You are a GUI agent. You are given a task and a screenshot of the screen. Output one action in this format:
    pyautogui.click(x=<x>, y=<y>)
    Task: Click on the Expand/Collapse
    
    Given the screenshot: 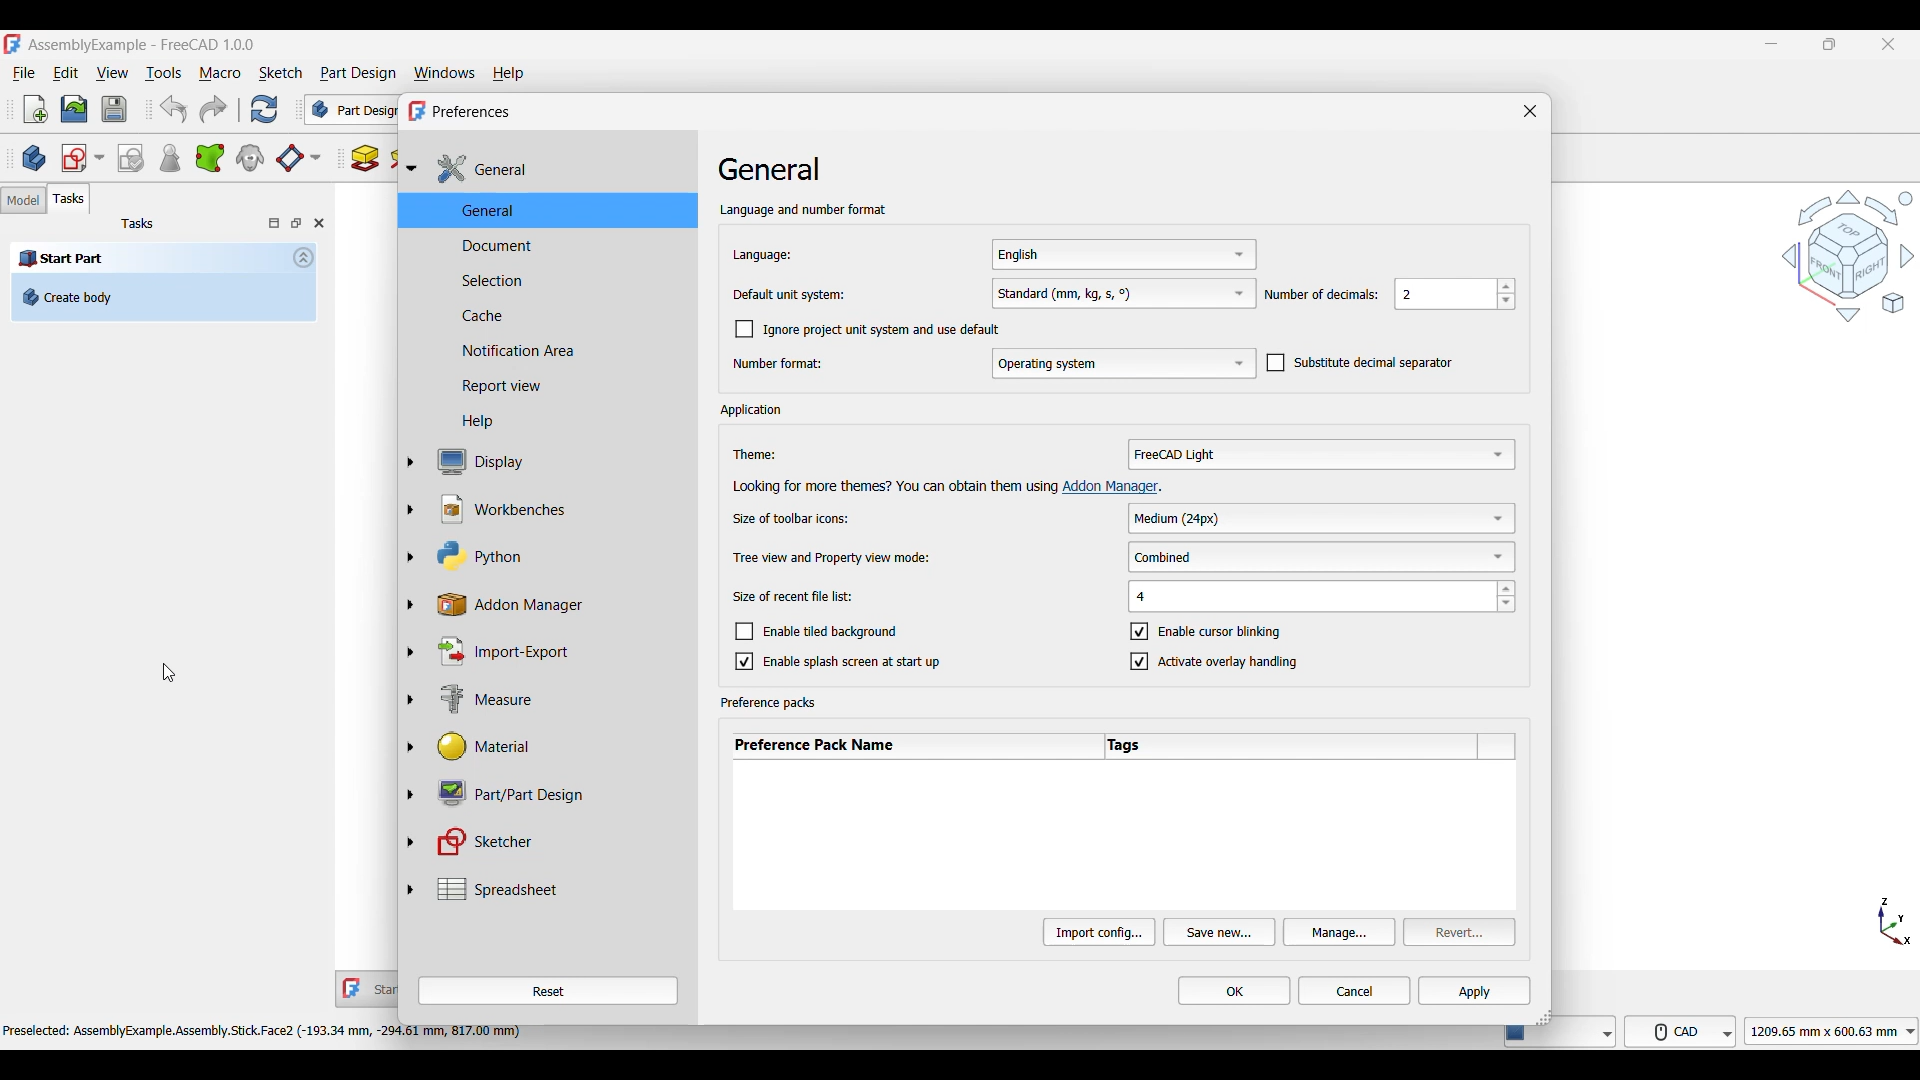 What is the action you would take?
    pyautogui.click(x=303, y=258)
    